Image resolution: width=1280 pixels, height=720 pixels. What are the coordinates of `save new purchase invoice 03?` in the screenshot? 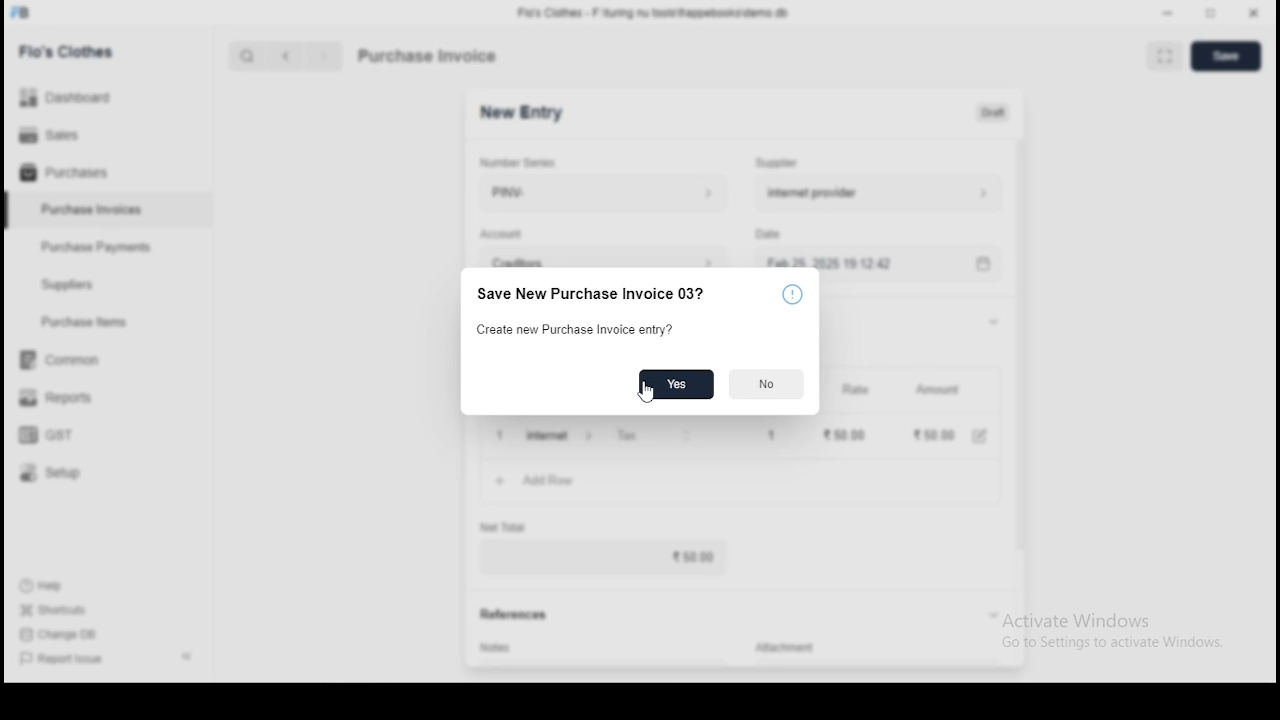 It's located at (601, 292).